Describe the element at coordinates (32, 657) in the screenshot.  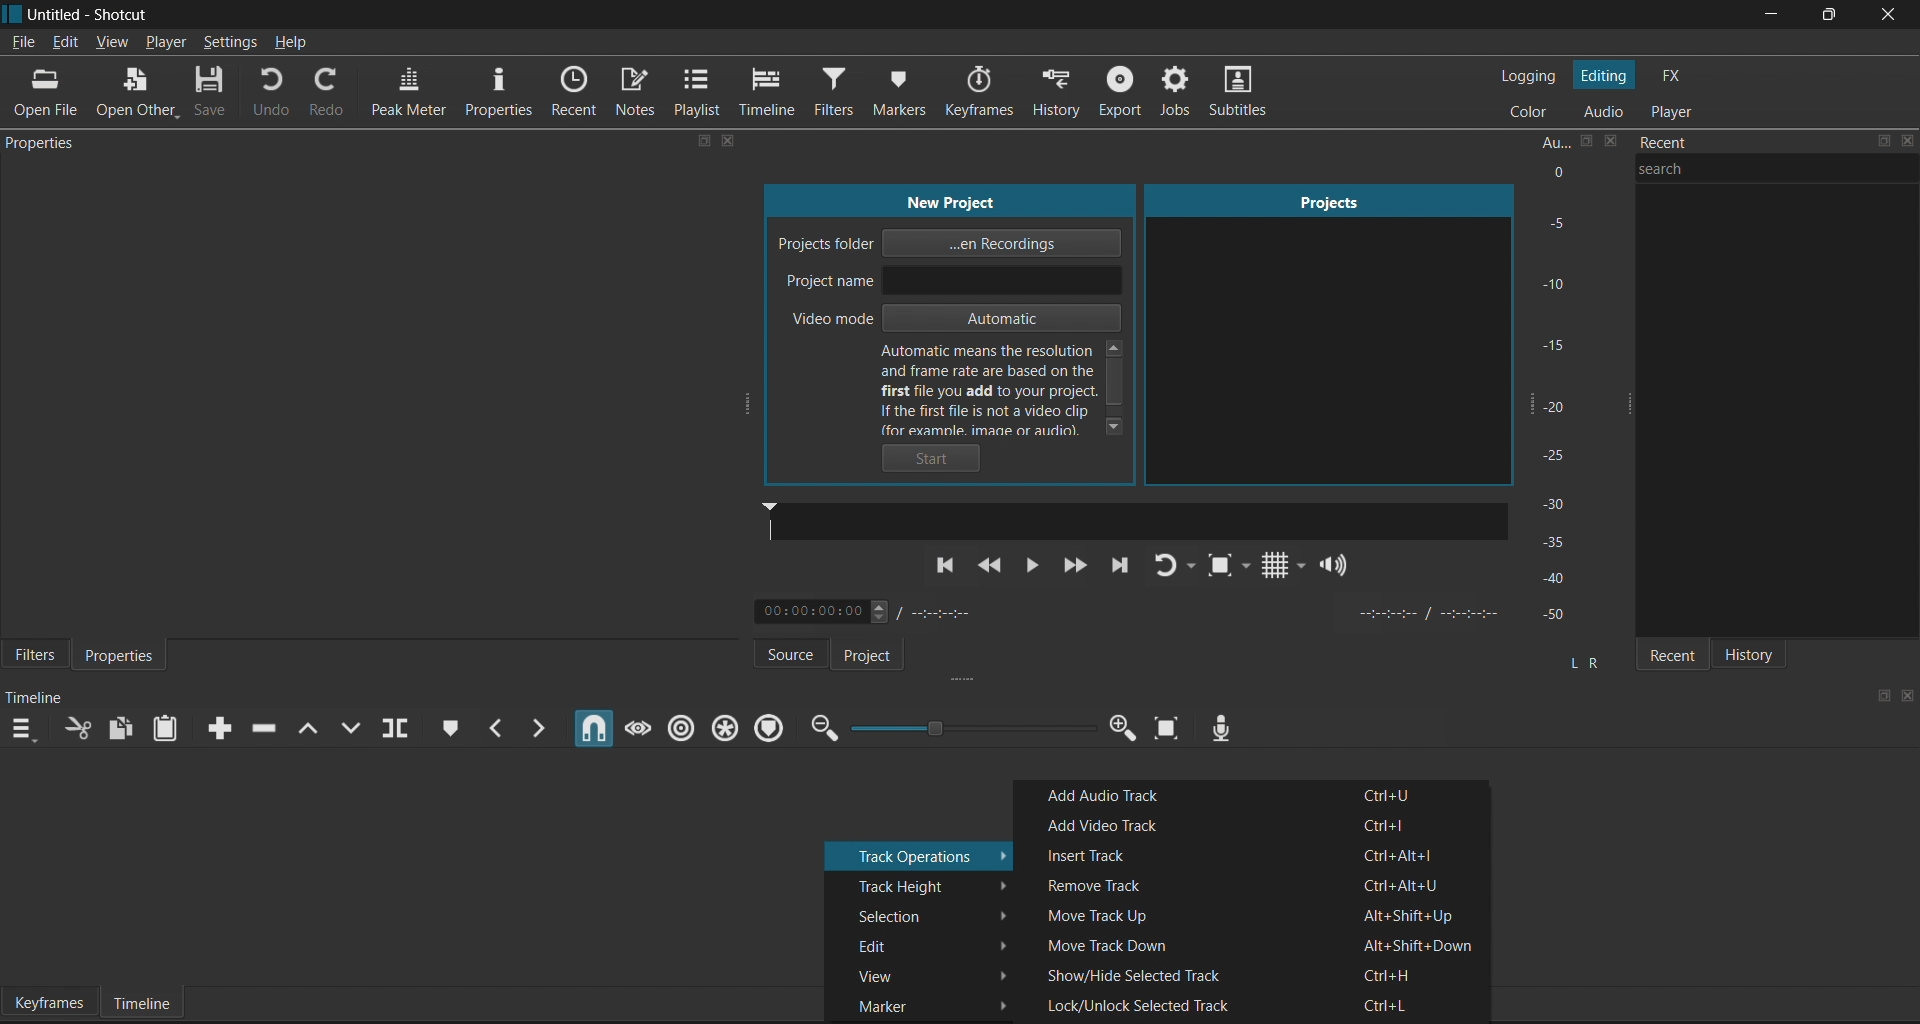
I see `Filters` at that location.